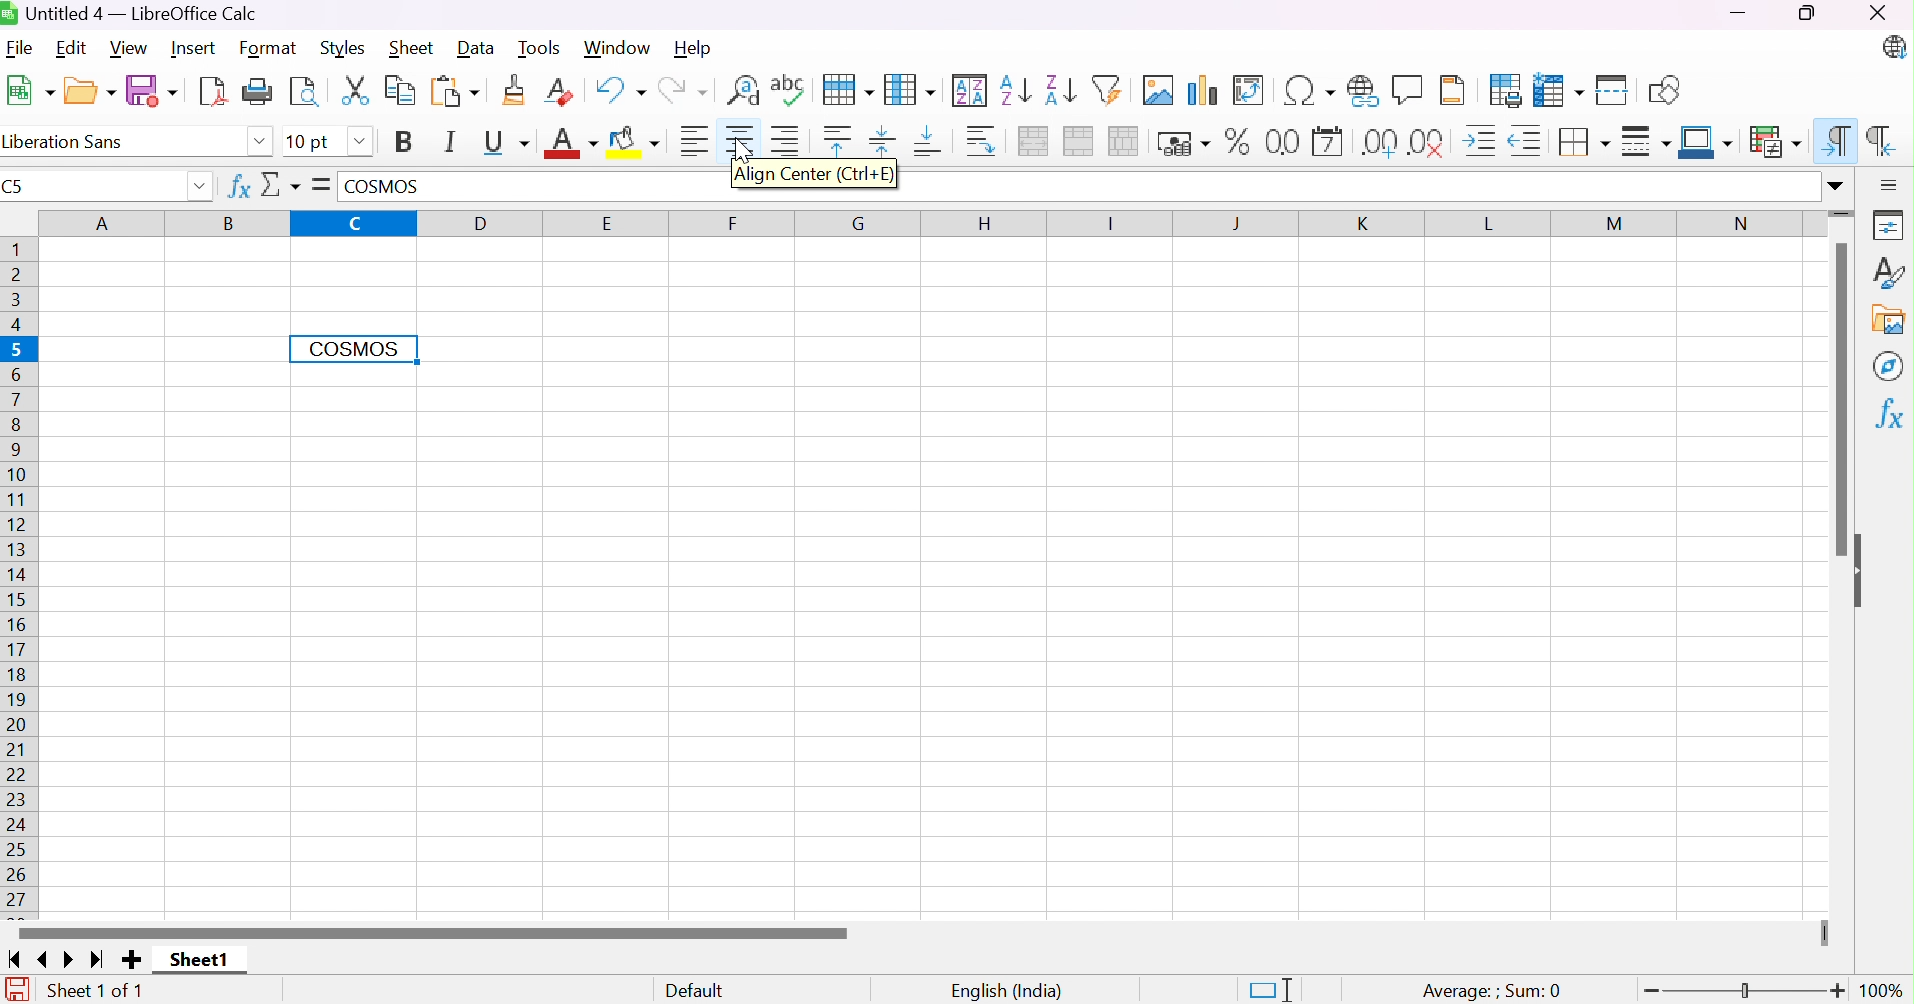 The height and width of the screenshot is (1004, 1914). What do you see at coordinates (454, 142) in the screenshot?
I see `Italic` at bounding box center [454, 142].